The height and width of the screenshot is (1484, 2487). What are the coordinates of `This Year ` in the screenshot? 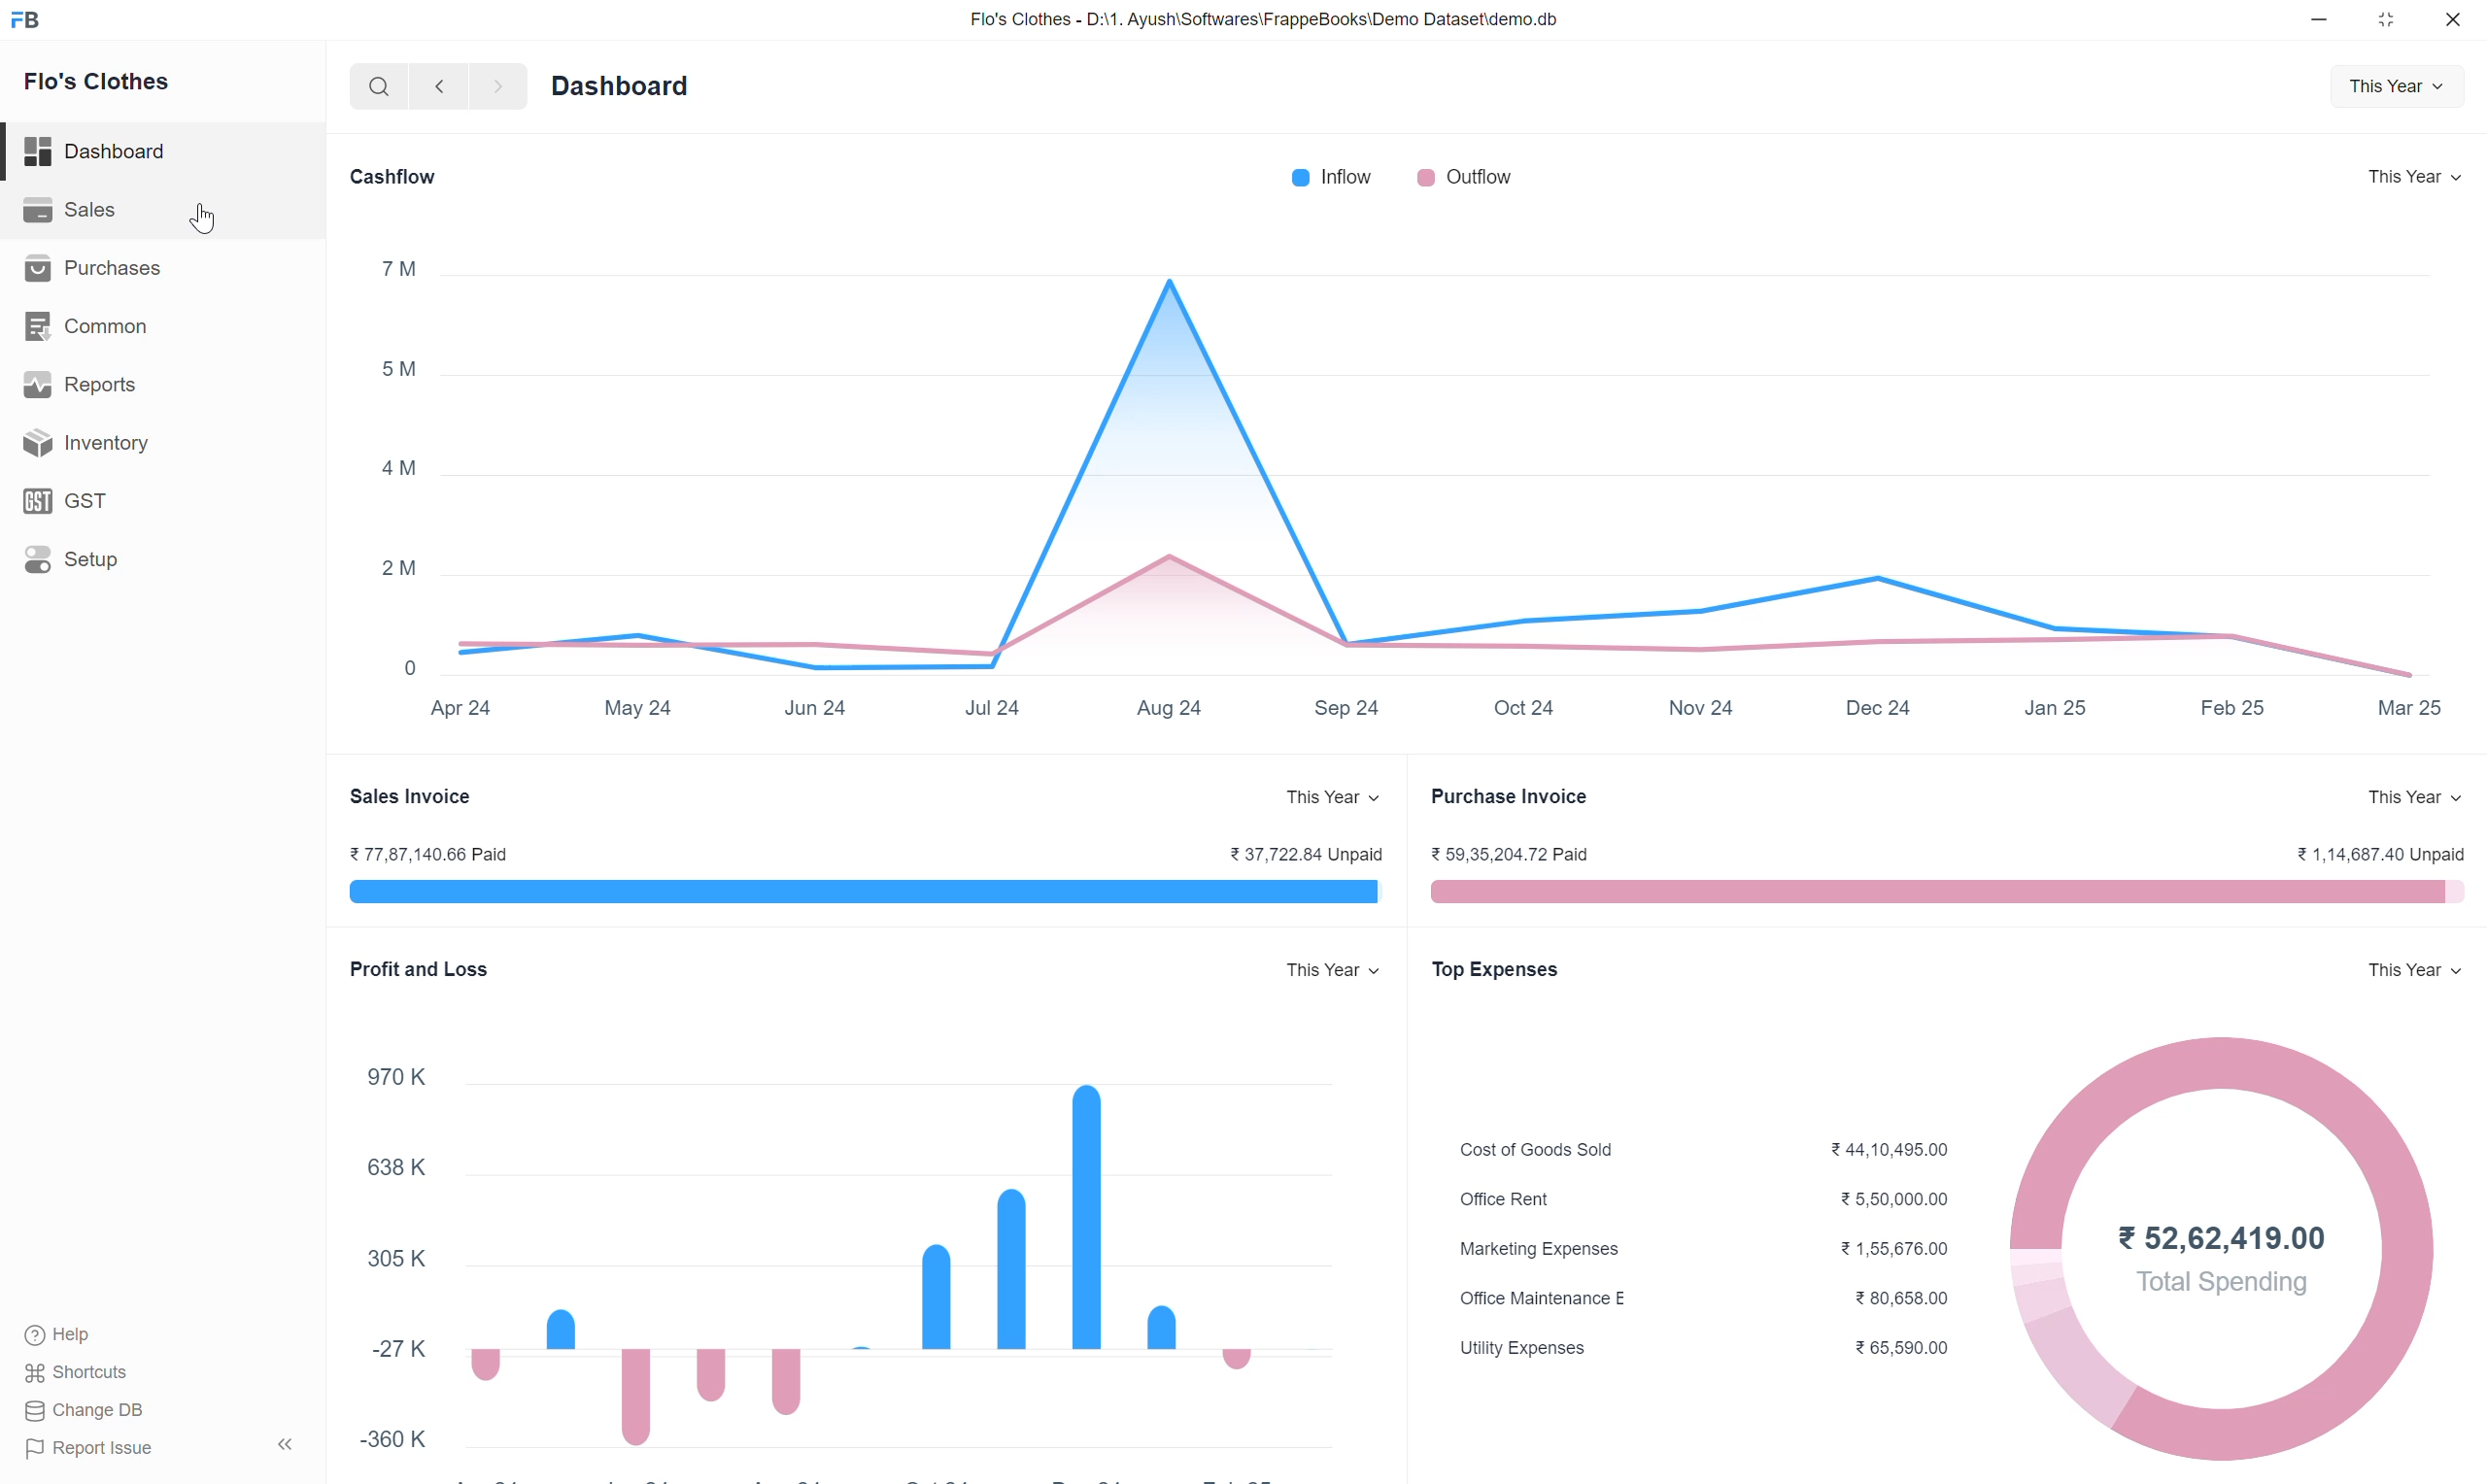 It's located at (2411, 794).